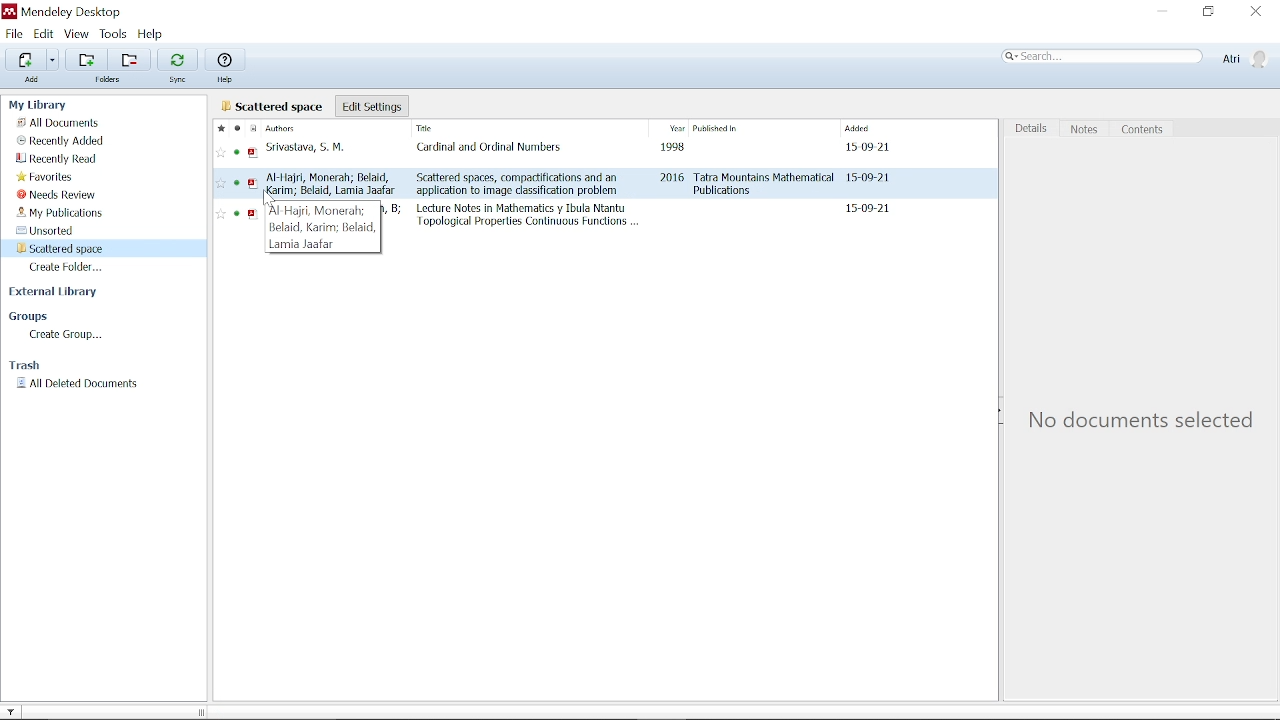 This screenshot has width=1280, height=720. Describe the element at coordinates (70, 267) in the screenshot. I see `Create folder` at that location.